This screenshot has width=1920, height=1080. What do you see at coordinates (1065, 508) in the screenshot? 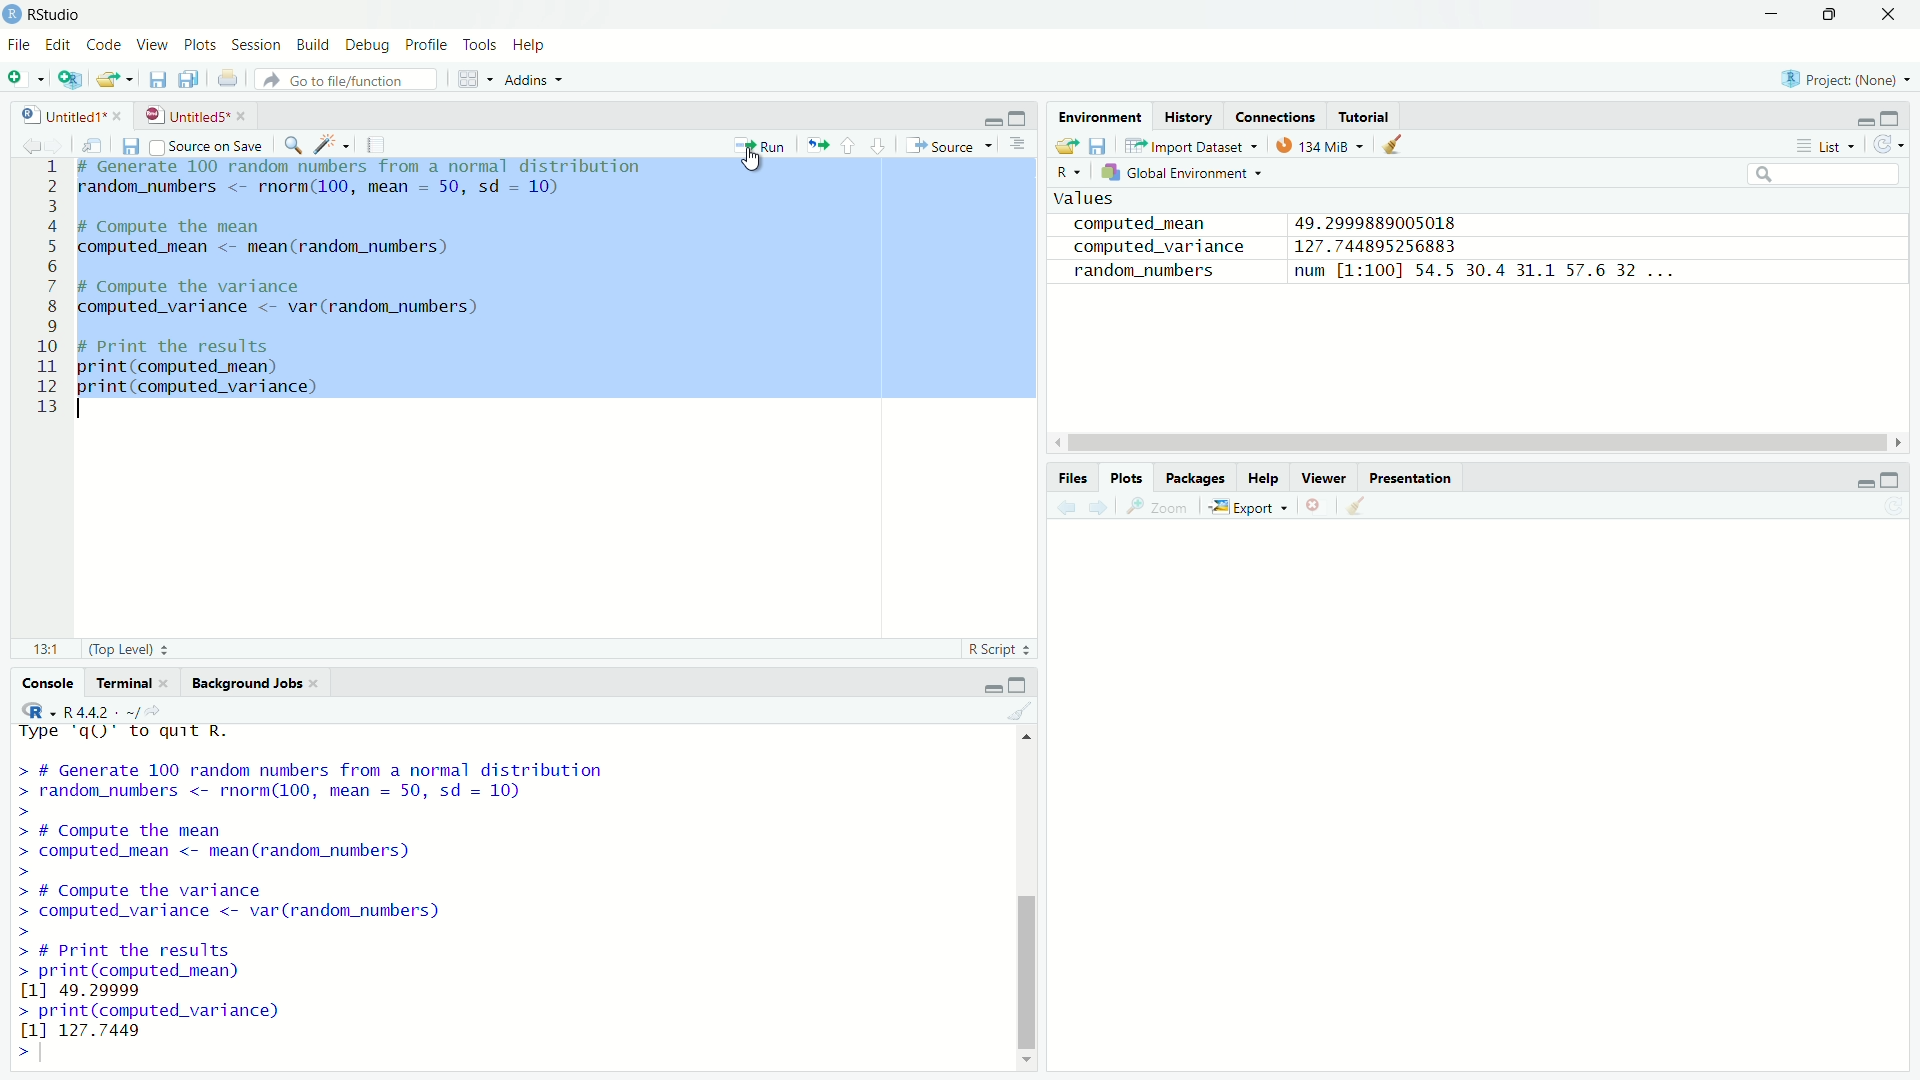
I see `previous plot` at bounding box center [1065, 508].